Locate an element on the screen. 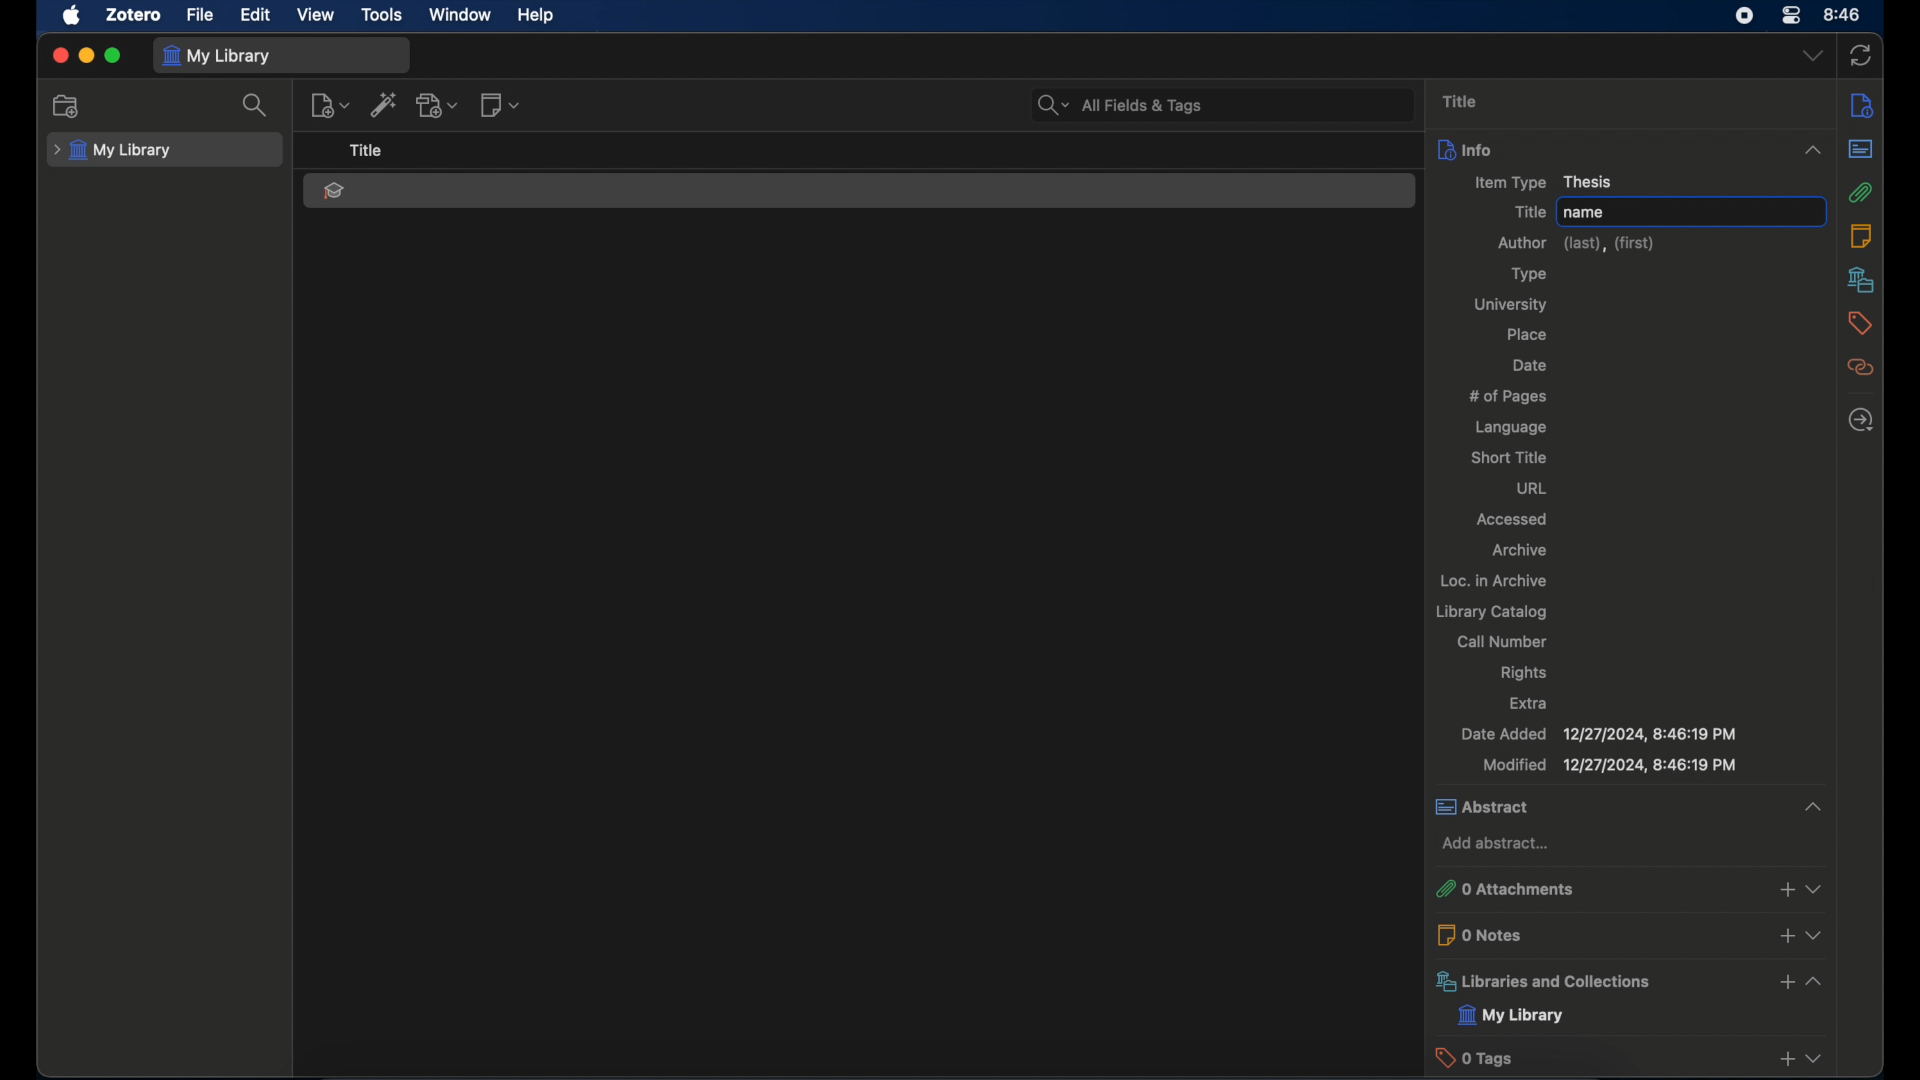  notes is located at coordinates (1864, 235).